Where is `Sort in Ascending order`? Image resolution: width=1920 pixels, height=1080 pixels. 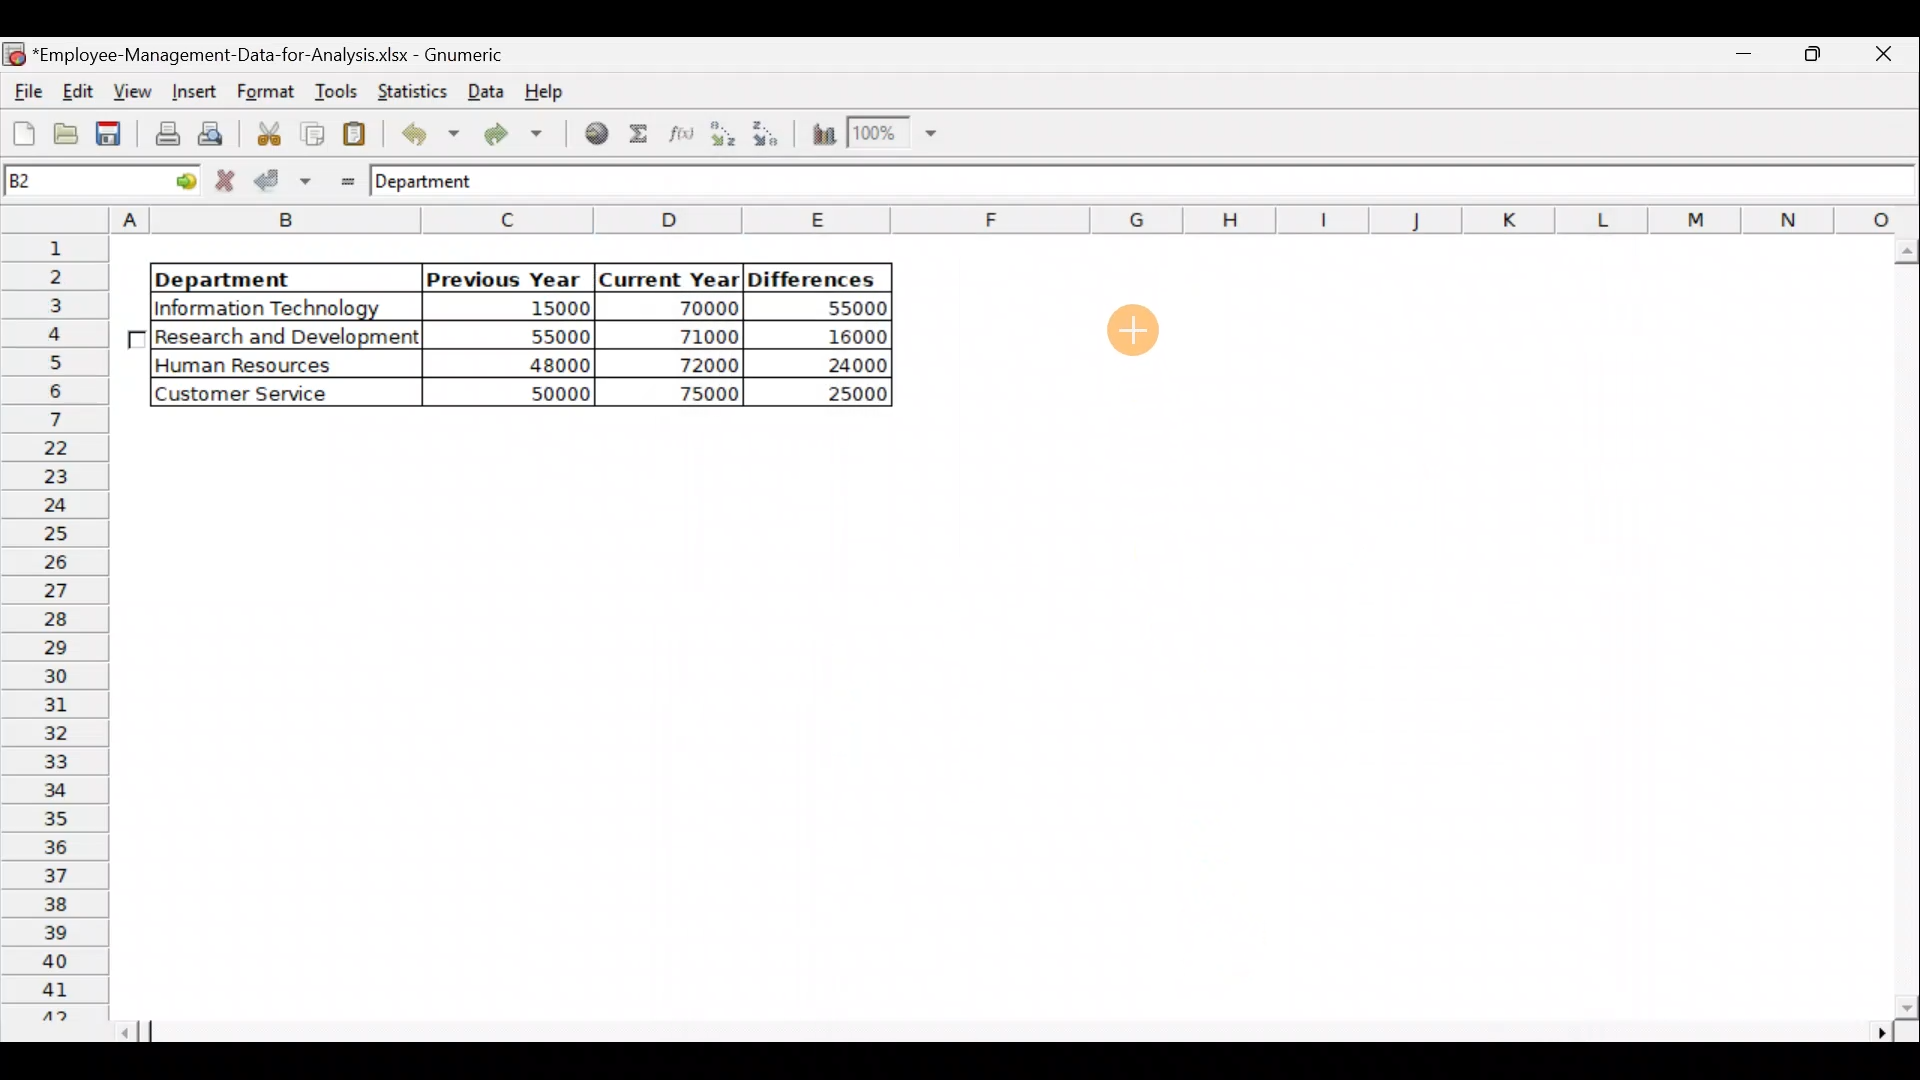
Sort in Ascending order is located at coordinates (722, 133).